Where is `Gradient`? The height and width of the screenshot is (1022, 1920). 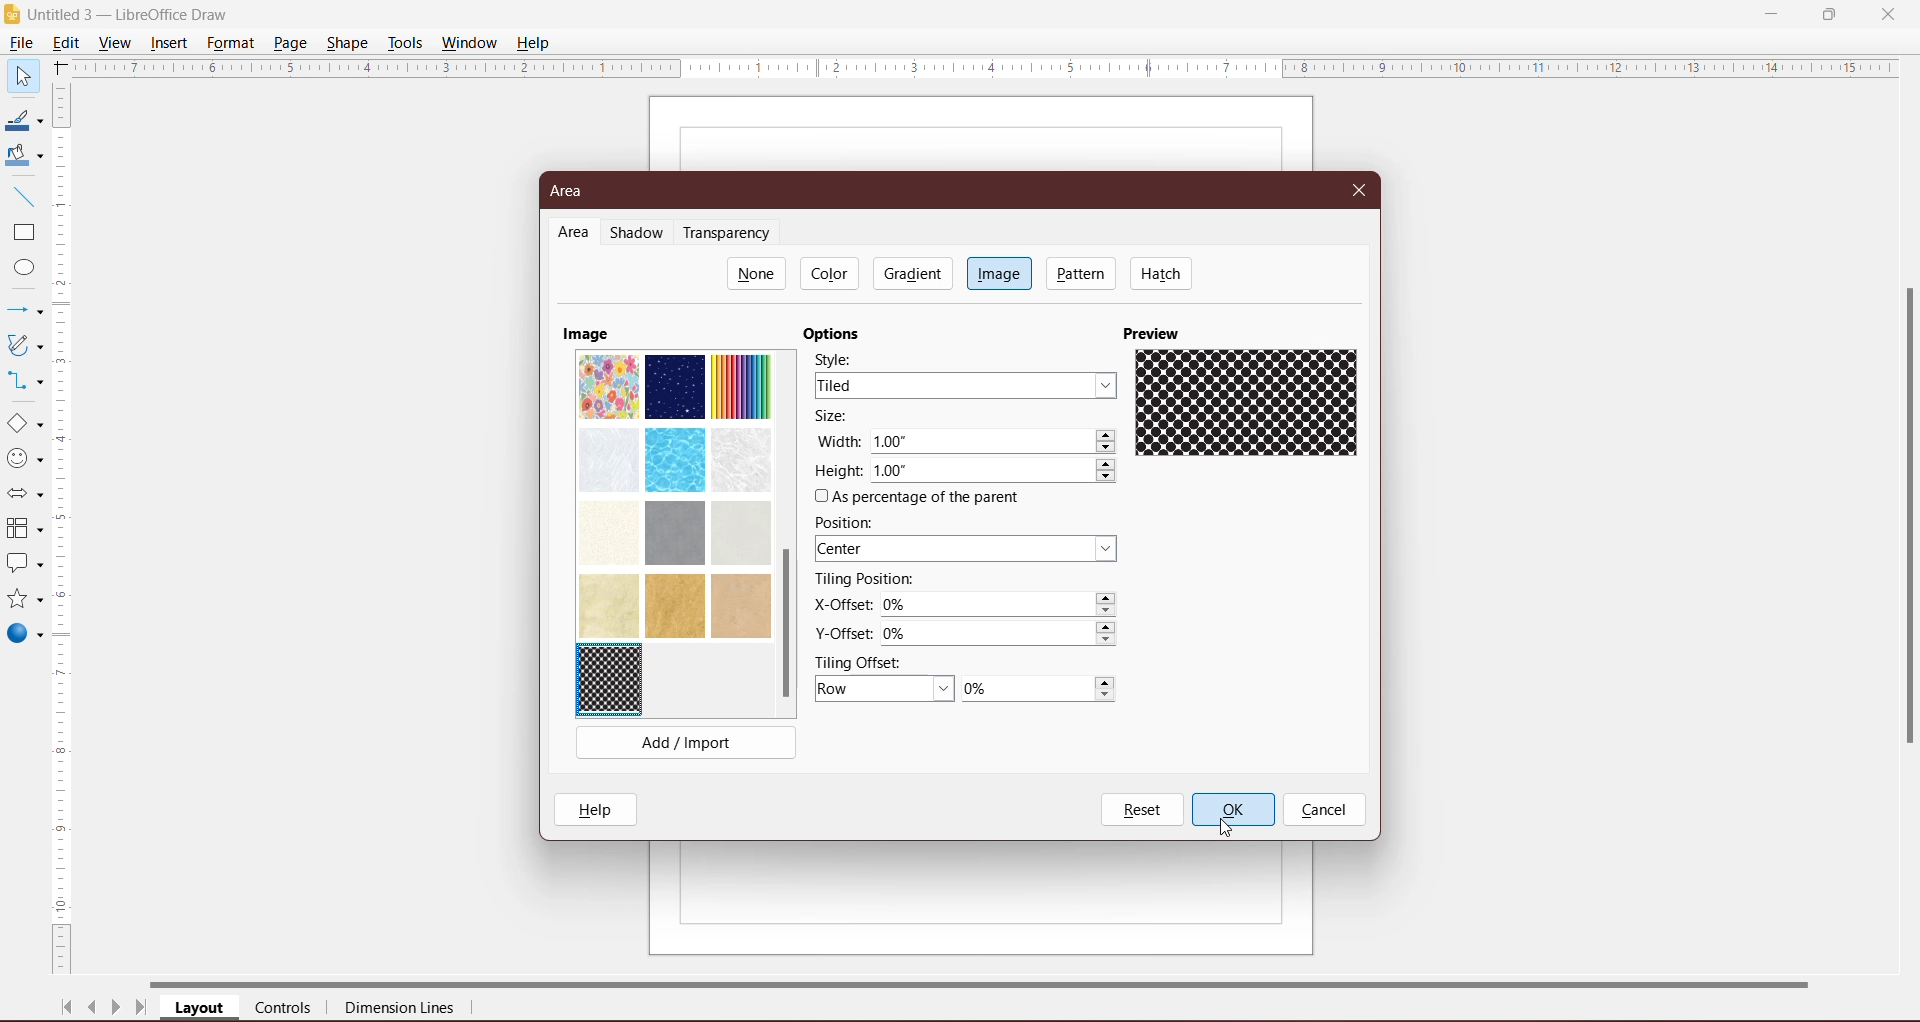
Gradient is located at coordinates (911, 273).